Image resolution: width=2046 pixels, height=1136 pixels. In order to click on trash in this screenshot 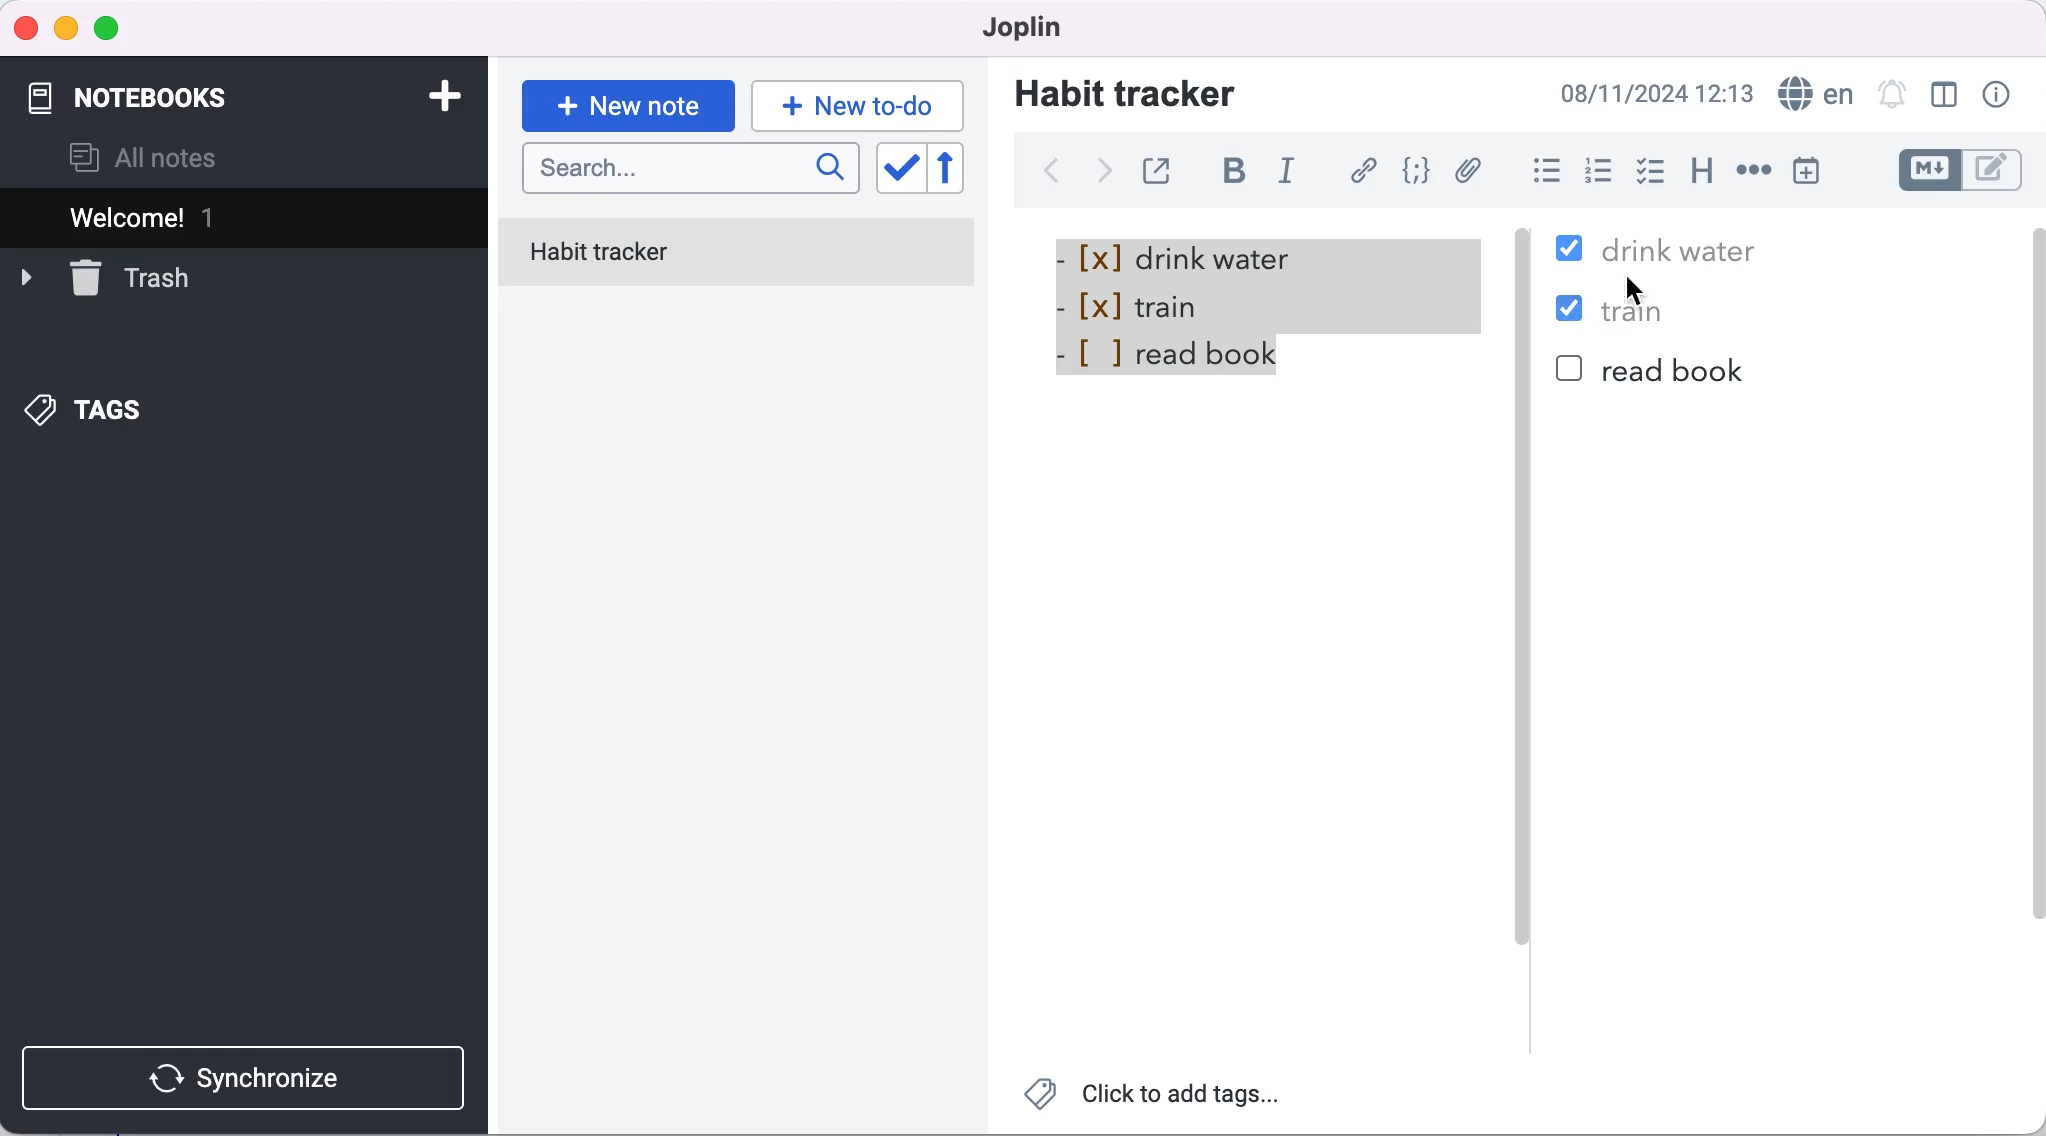, I will do `click(105, 276)`.